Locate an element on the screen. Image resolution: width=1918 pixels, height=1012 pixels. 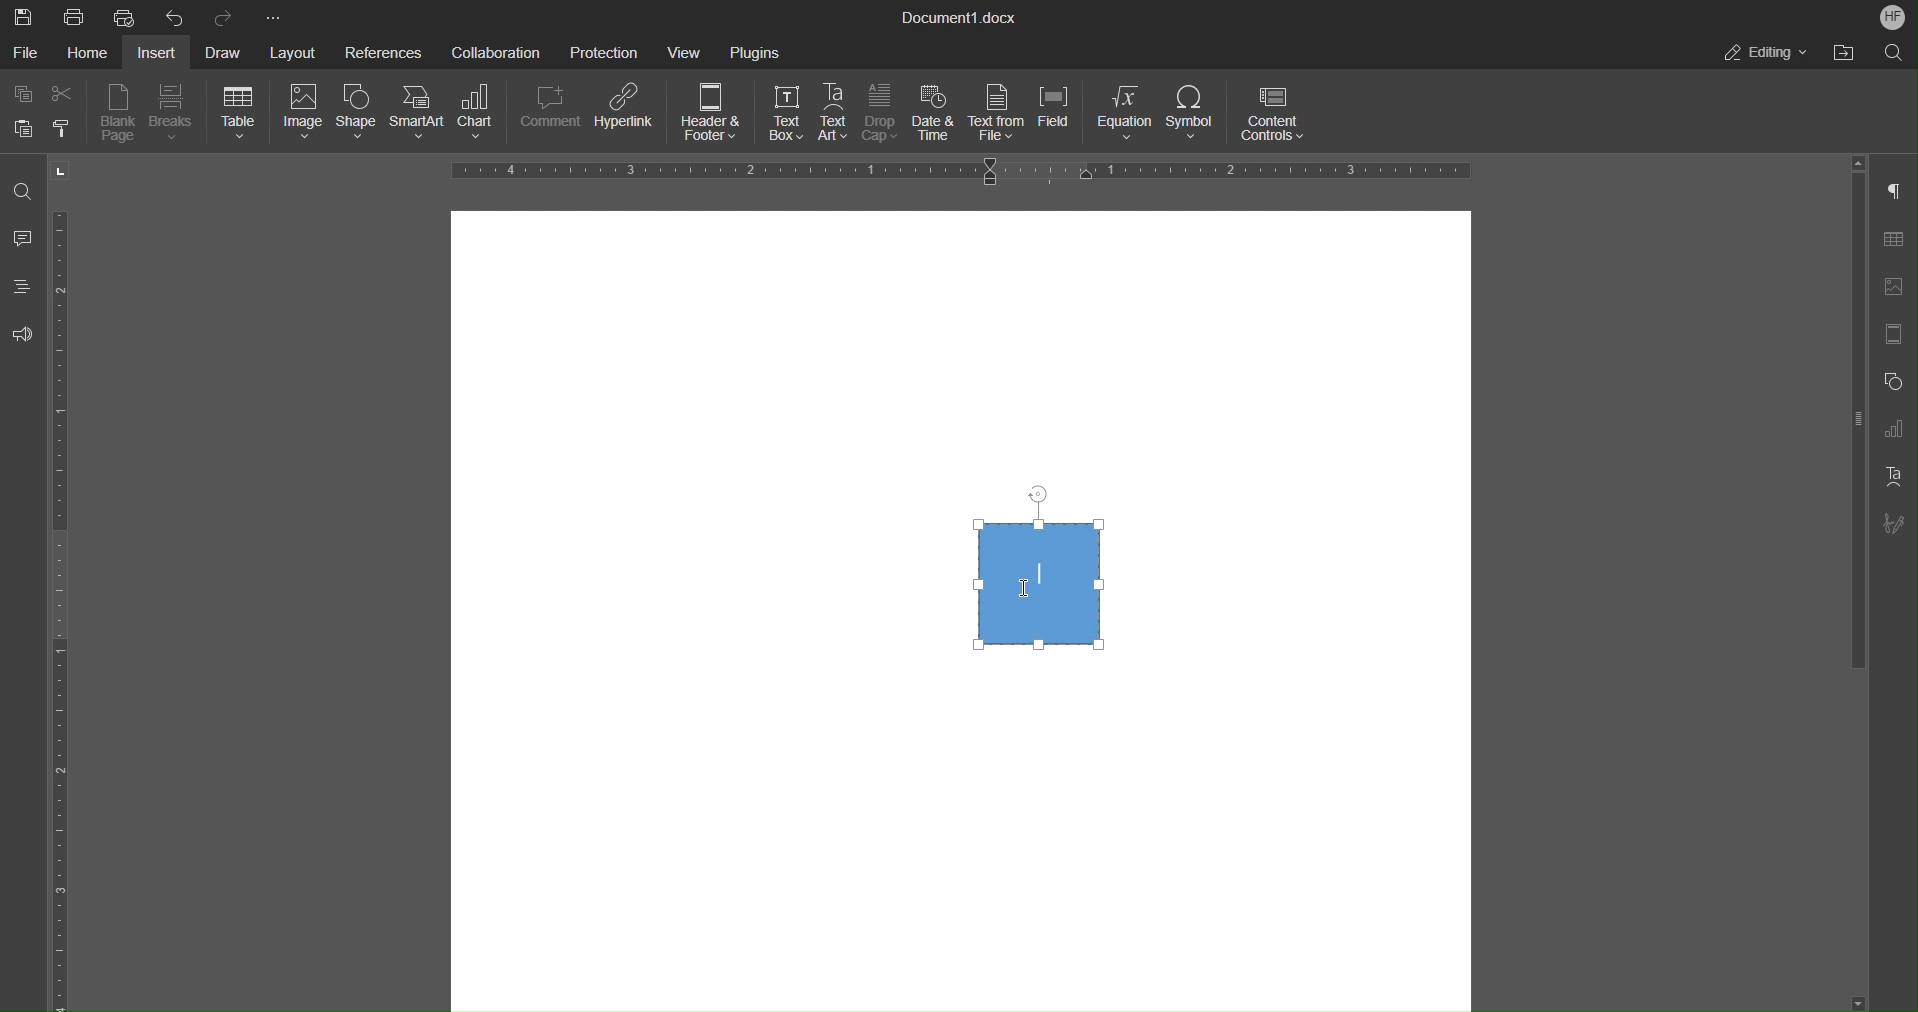
View is located at coordinates (689, 51).